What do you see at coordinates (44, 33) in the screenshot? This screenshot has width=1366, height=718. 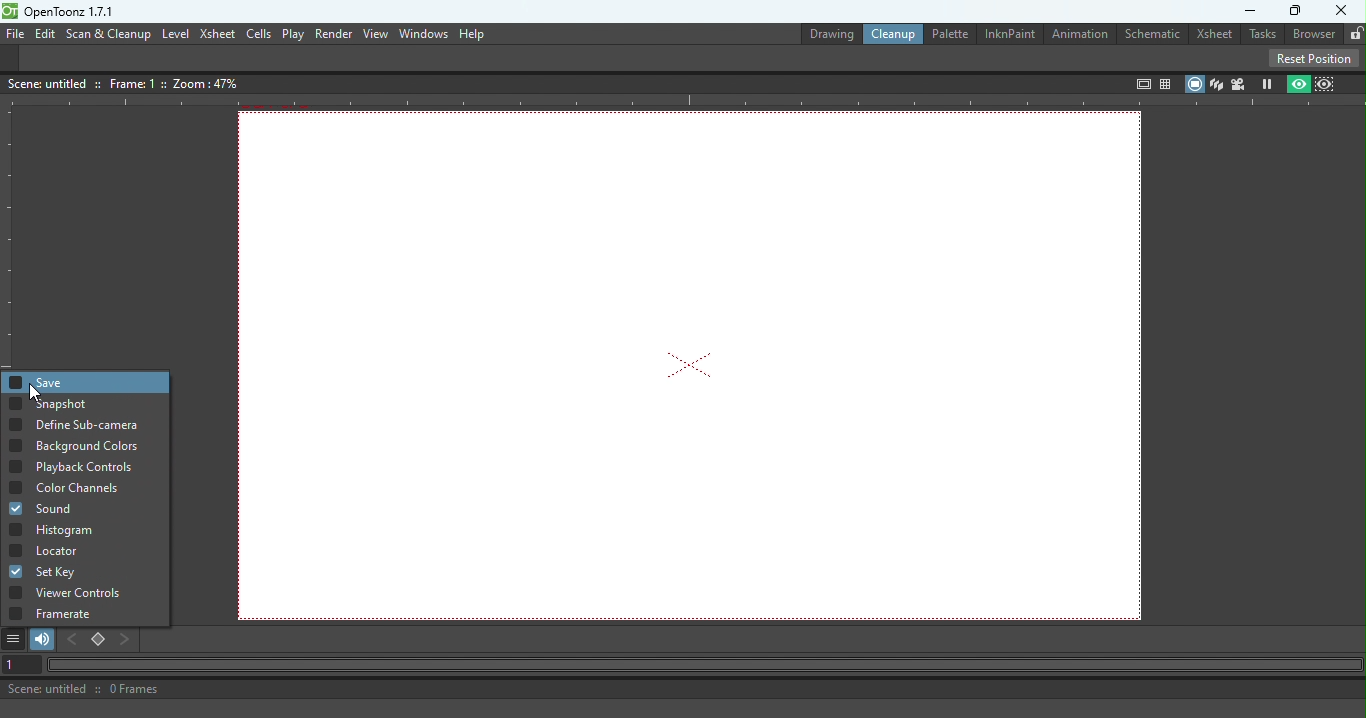 I see `Edit` at bounding box center [44, 33].